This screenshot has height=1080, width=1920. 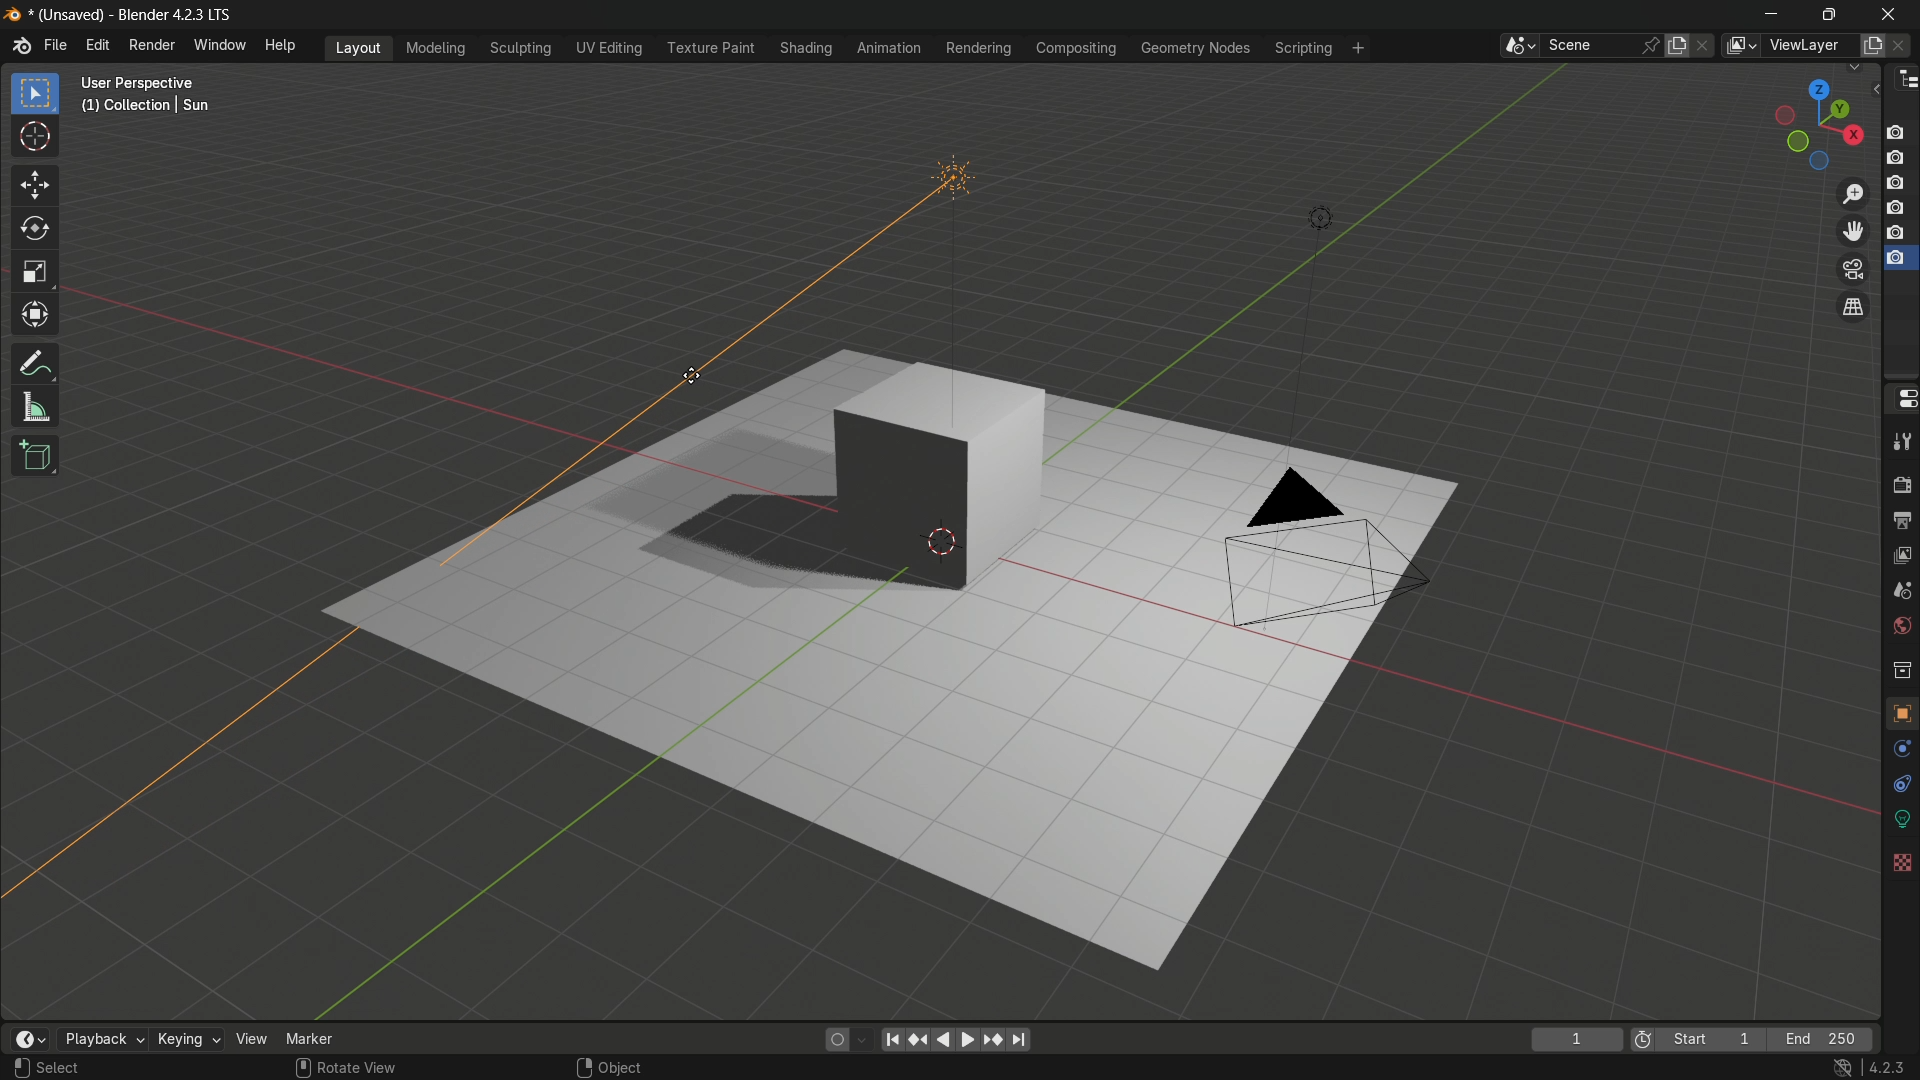 What do you see at coordinates (31, 1038) in the screenshot?
I see `timeline` at bounding box center [31, 1038].